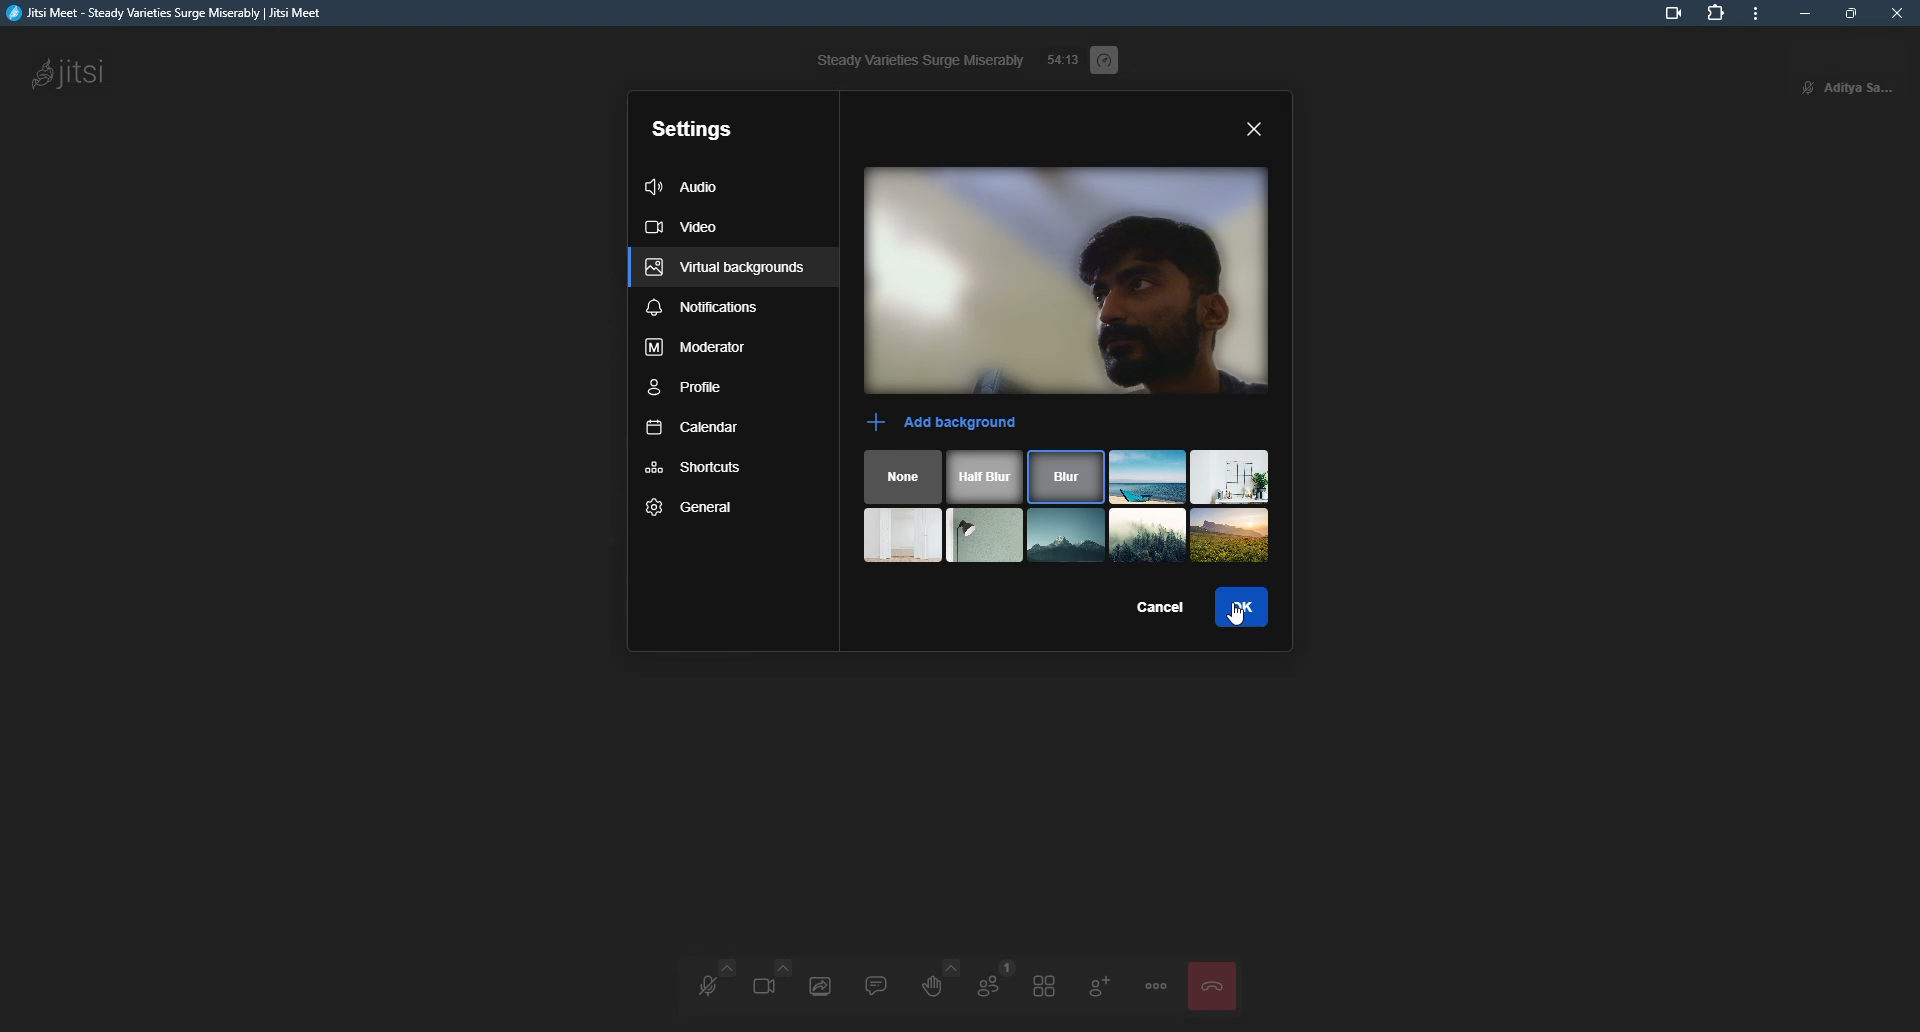 This screenshot has height=1032, width=1920. I want to click on video, so click(687, 228).